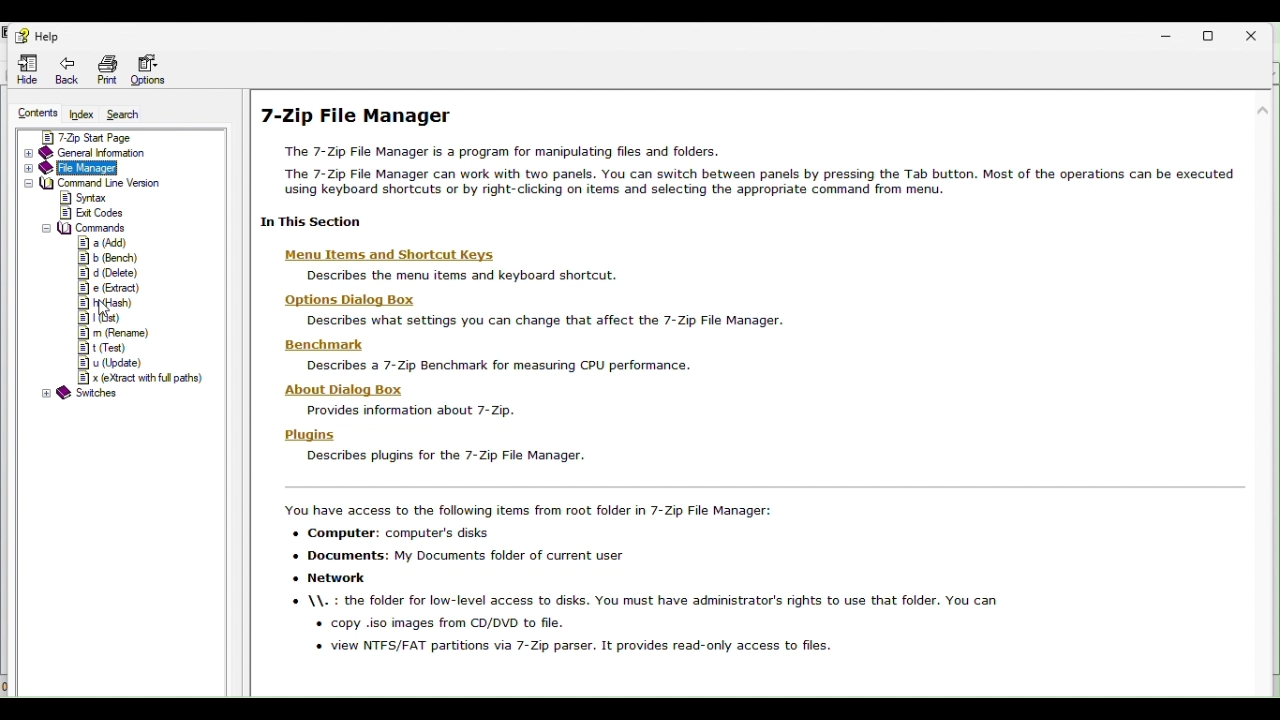  What do you see at coordinates (110, 166) in the screenshot?
I see `File manager` at bounding box center [110, 166].